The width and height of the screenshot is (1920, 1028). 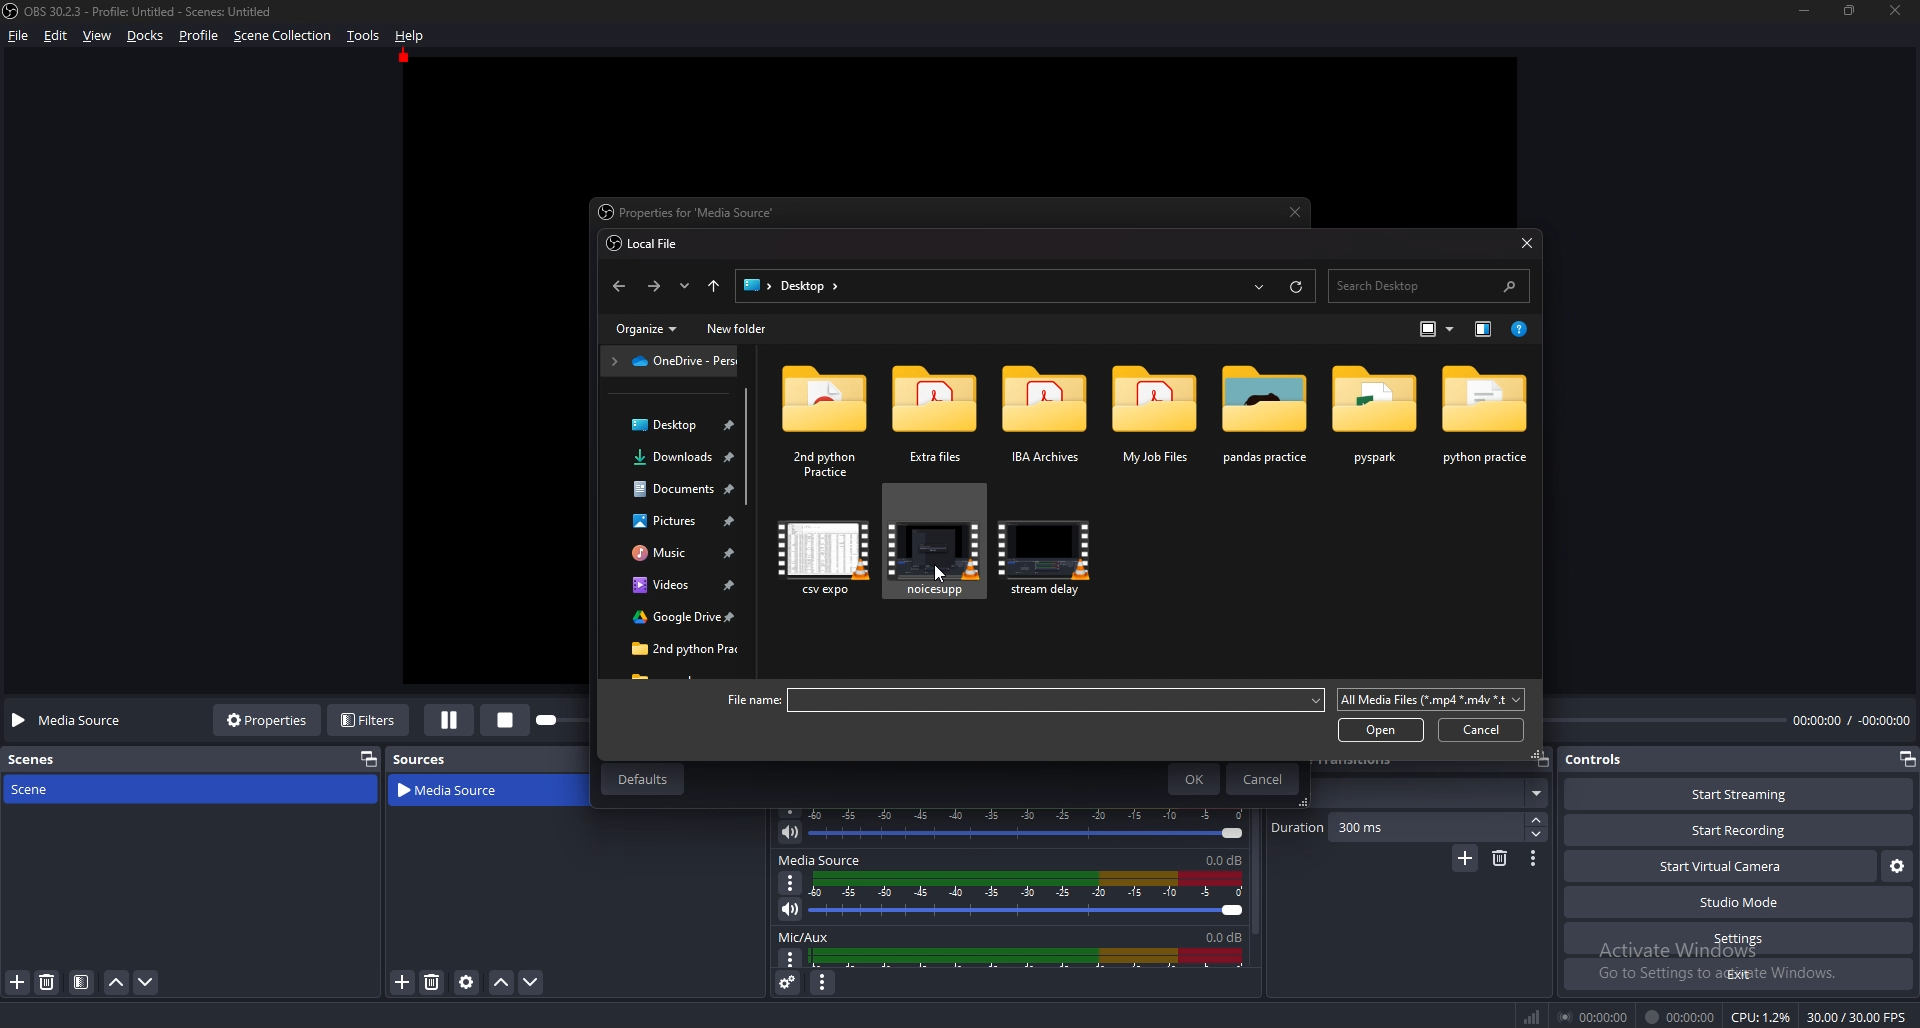 What do you see at coordinates (364, 36) in the screenshot?
I see `Tools` at bounding box center [364, 36].